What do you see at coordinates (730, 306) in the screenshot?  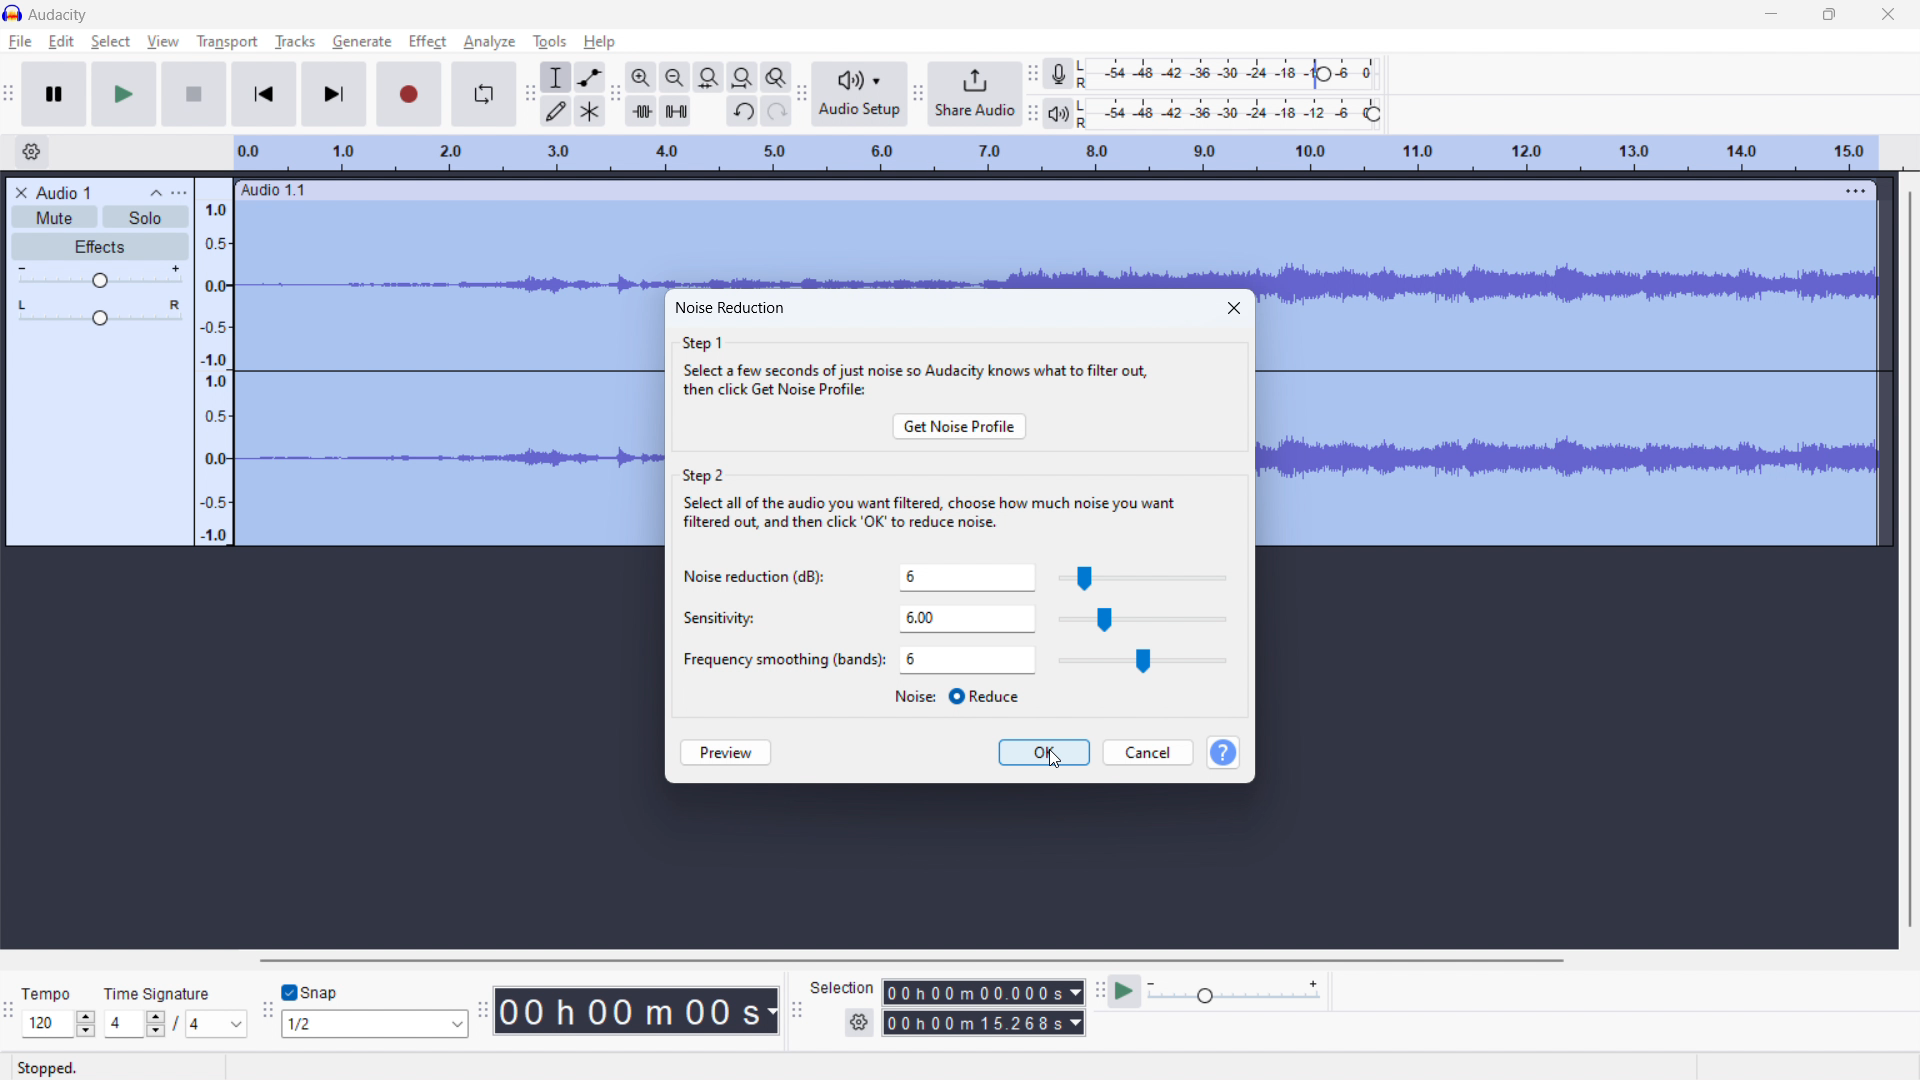 I see `noise reduction dialogbox` at bounding box center [730, 306].